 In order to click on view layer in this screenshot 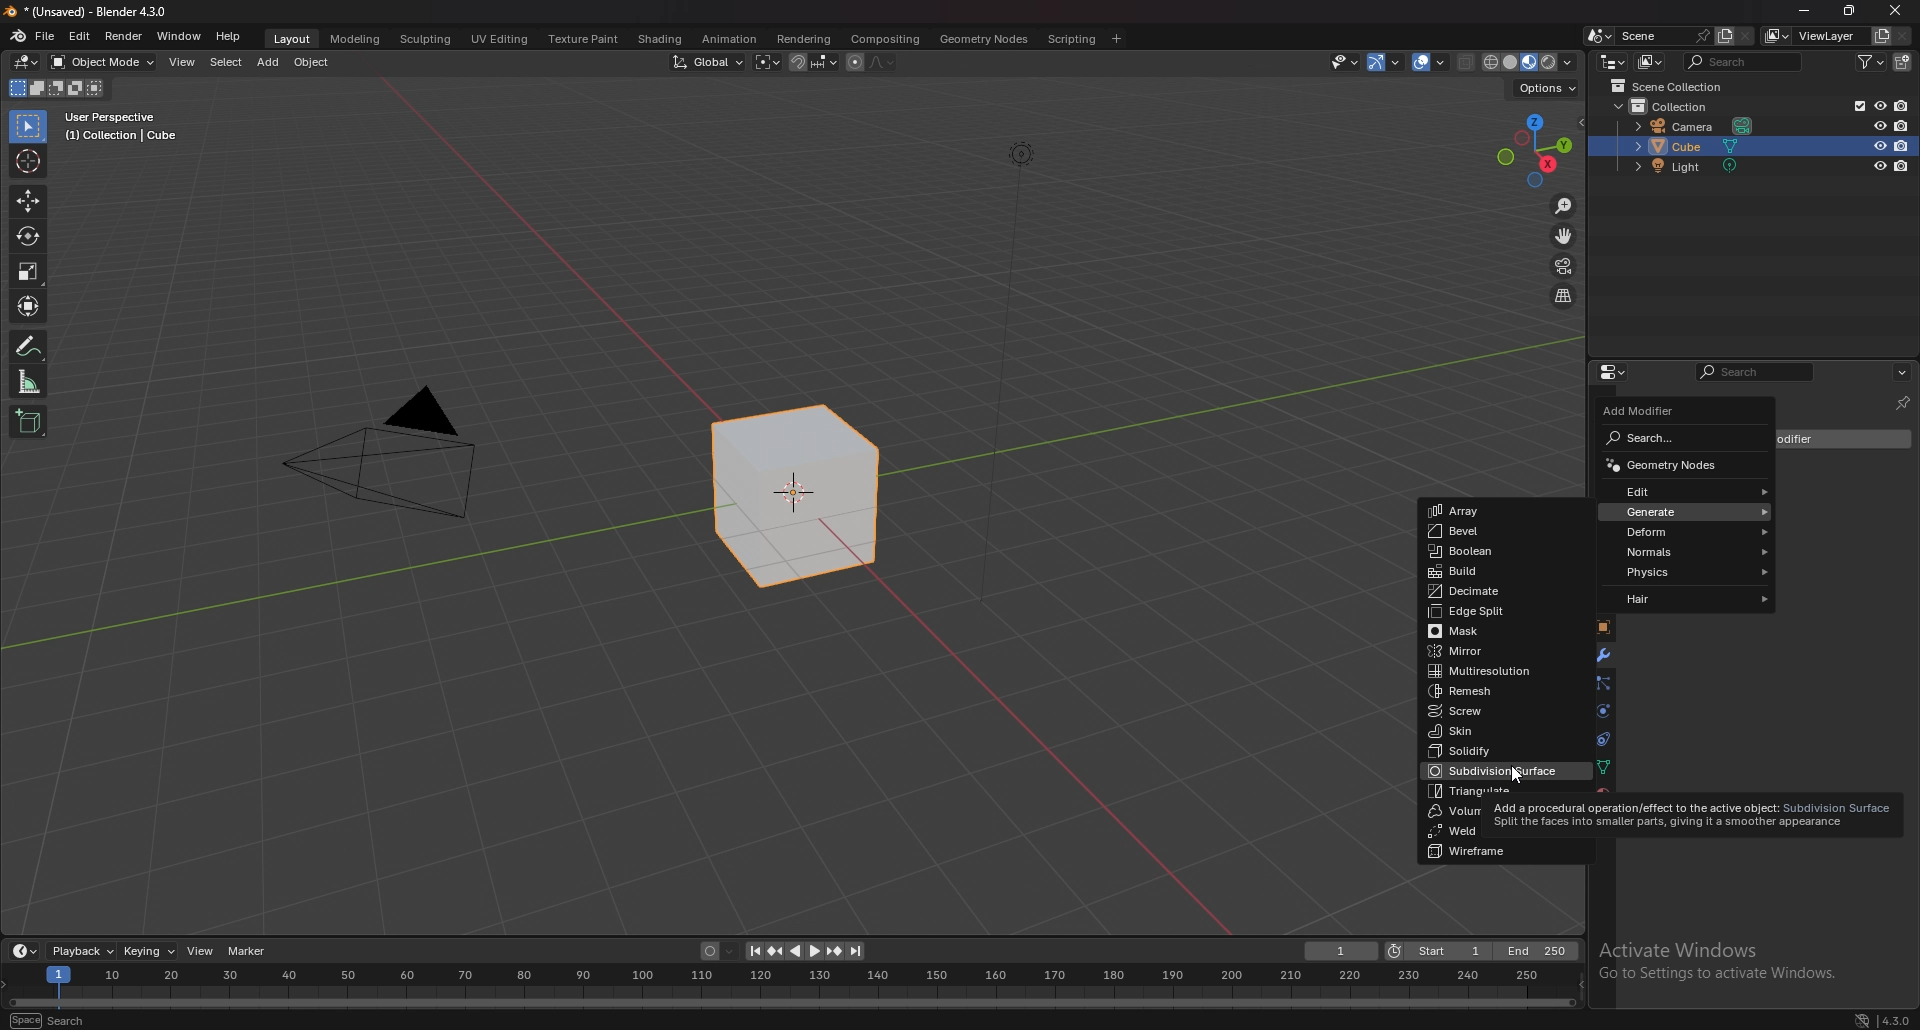, I will do `click(1813, 36)`.